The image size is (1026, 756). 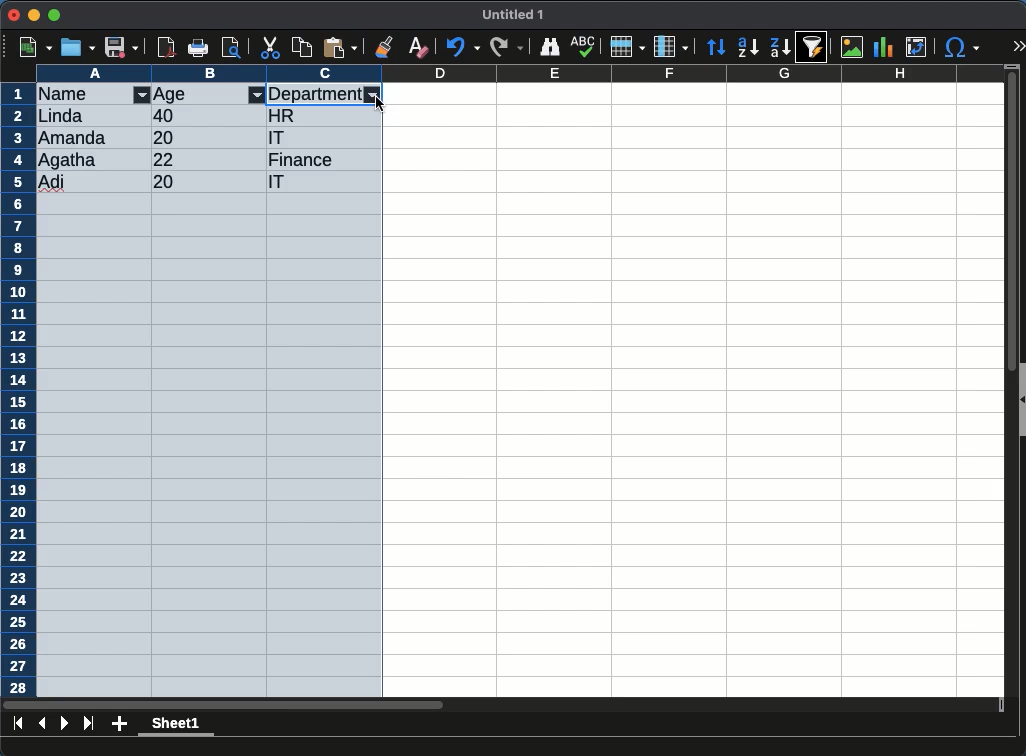 What do you see at coordinates (119, 725) in the screenshot?
I see `add` at bounding box center [119, 725].